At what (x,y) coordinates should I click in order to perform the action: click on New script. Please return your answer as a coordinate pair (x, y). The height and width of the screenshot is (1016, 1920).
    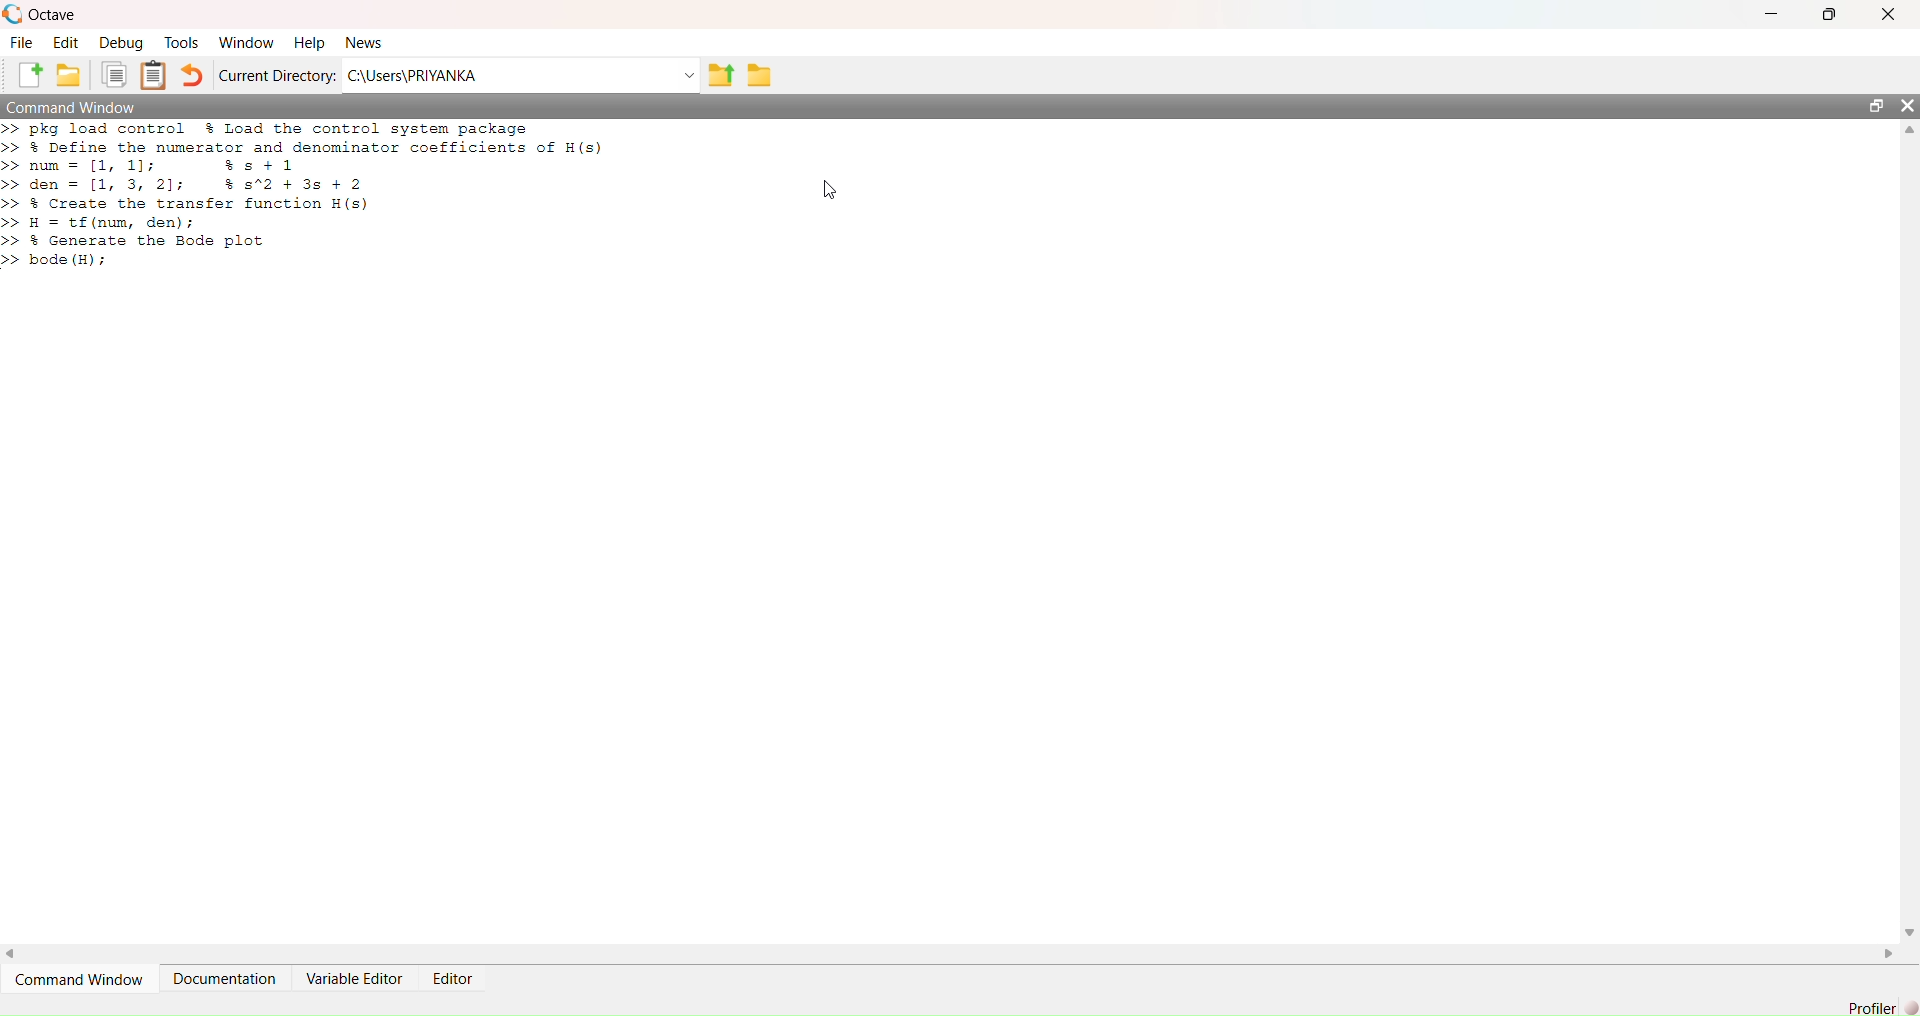
    Looking at the image, I should click on (27, 75).